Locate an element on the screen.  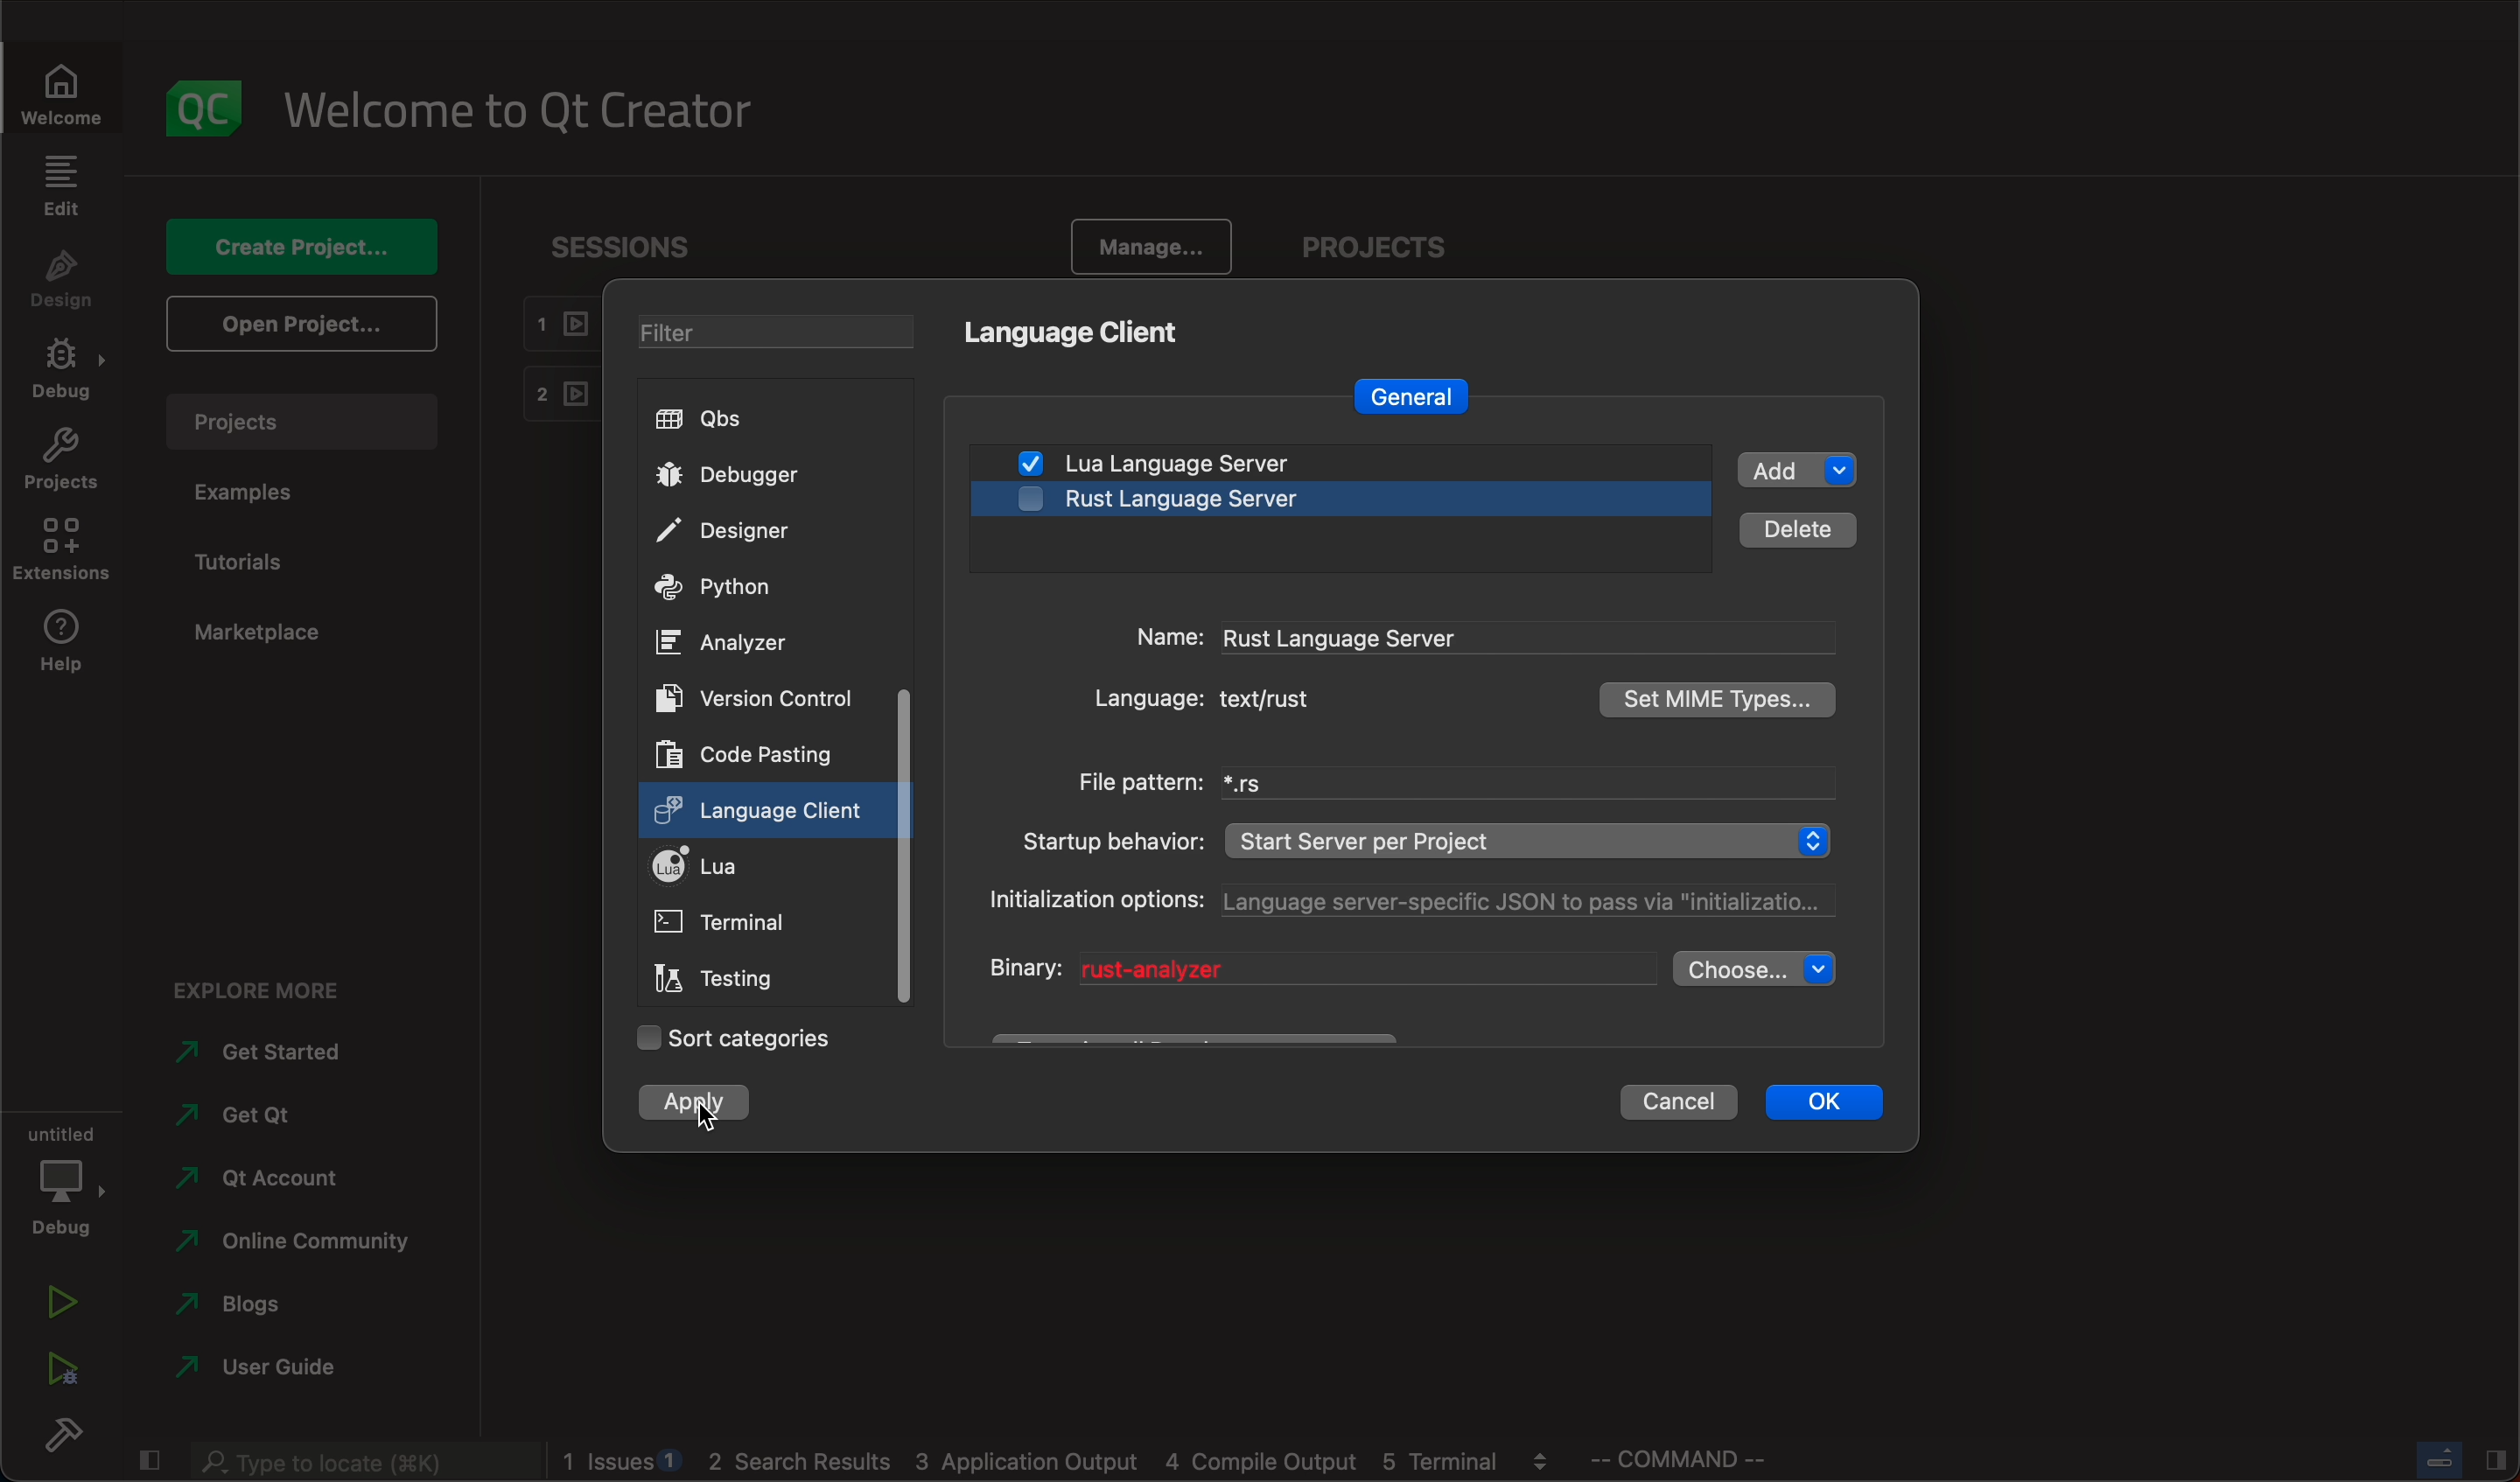
scroll bar is located at coordinates (912, 848).